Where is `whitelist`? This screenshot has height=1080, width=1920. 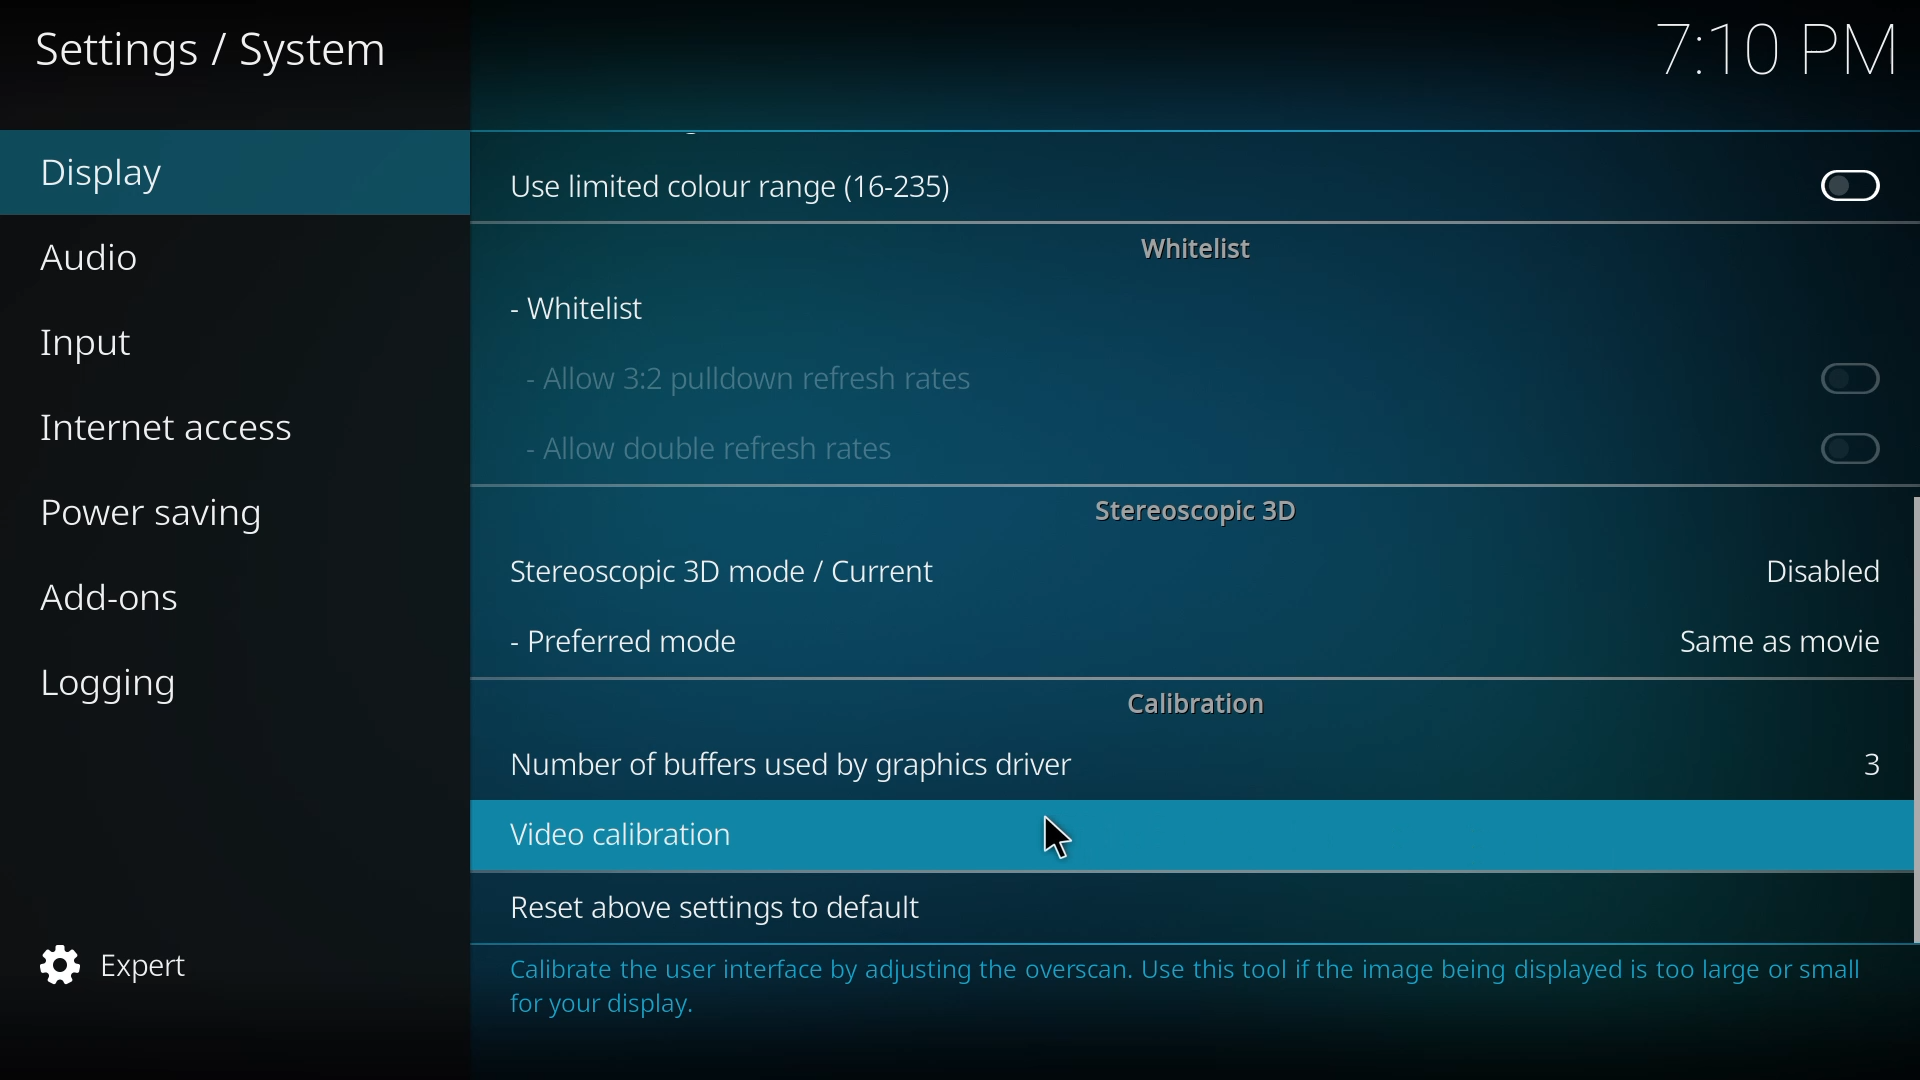
whitelist is located at coordinates (1186, 248).